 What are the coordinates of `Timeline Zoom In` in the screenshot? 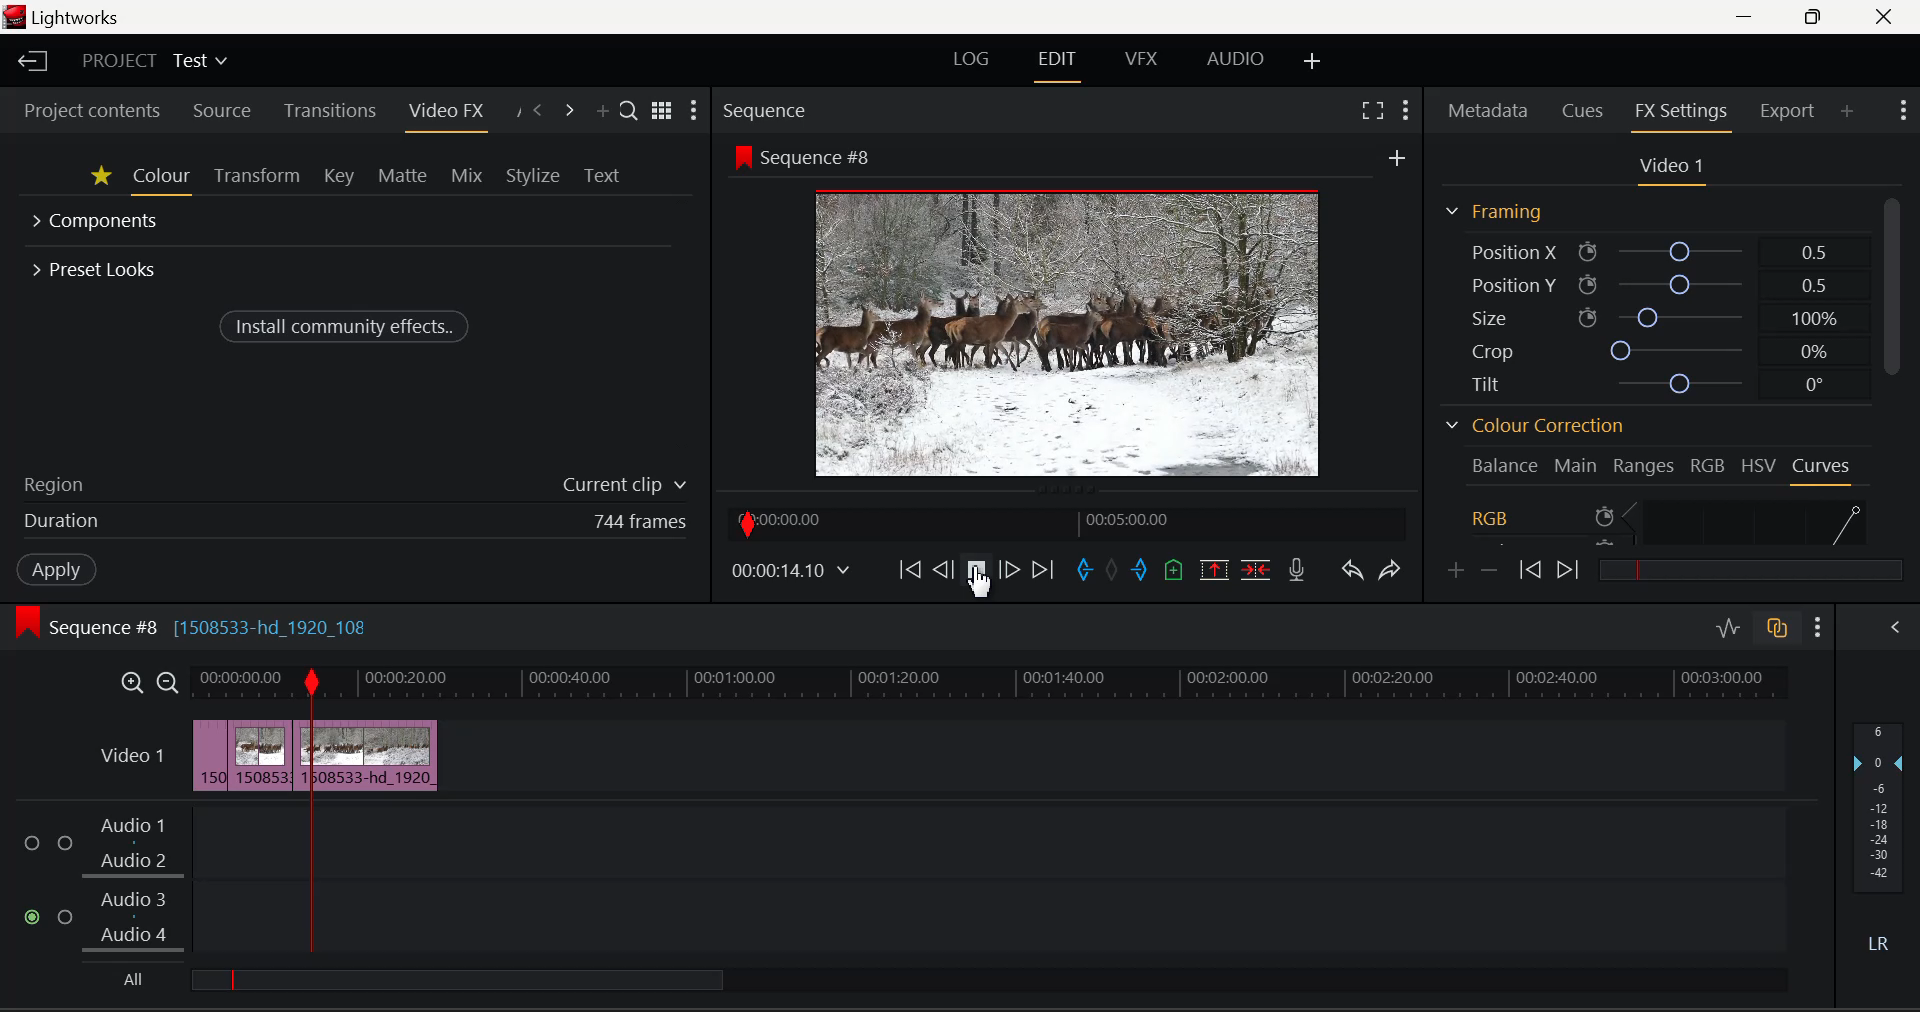 It's located at (131, 685).